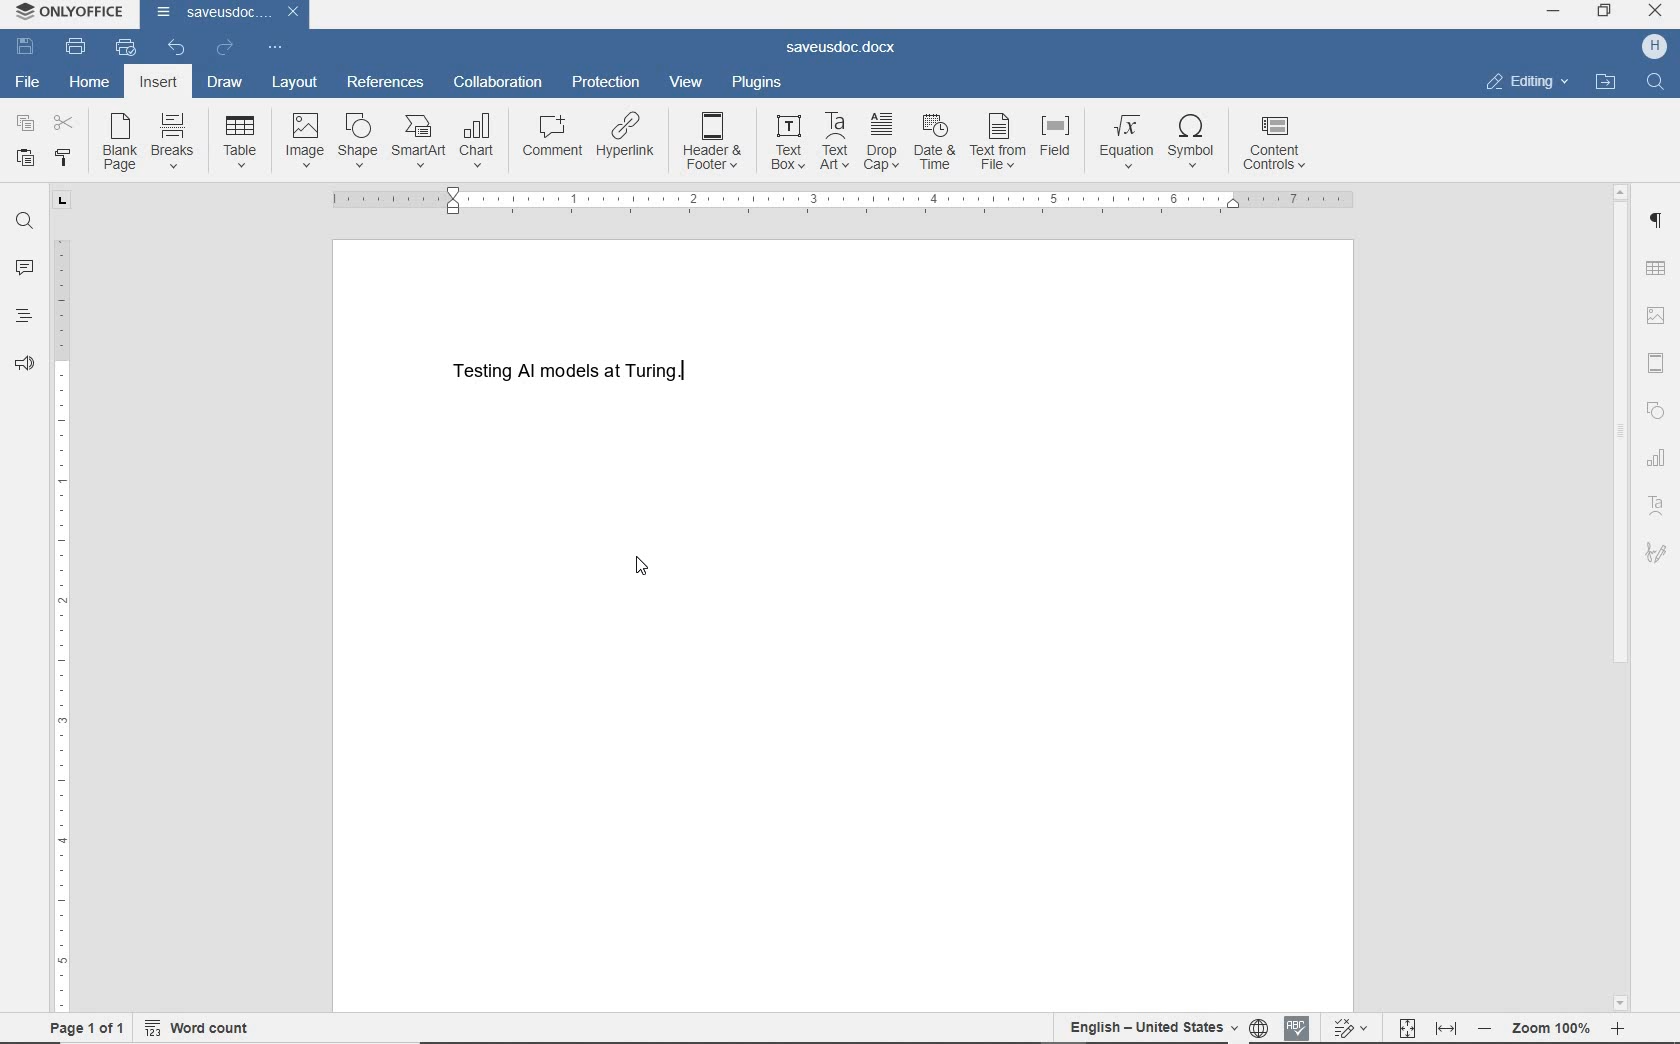 Image resolution: width=1680 pixels, height=1044 pixels. Describe the element at coordinates (642, 565) in the screenshot. I see `Pointer` at that location.